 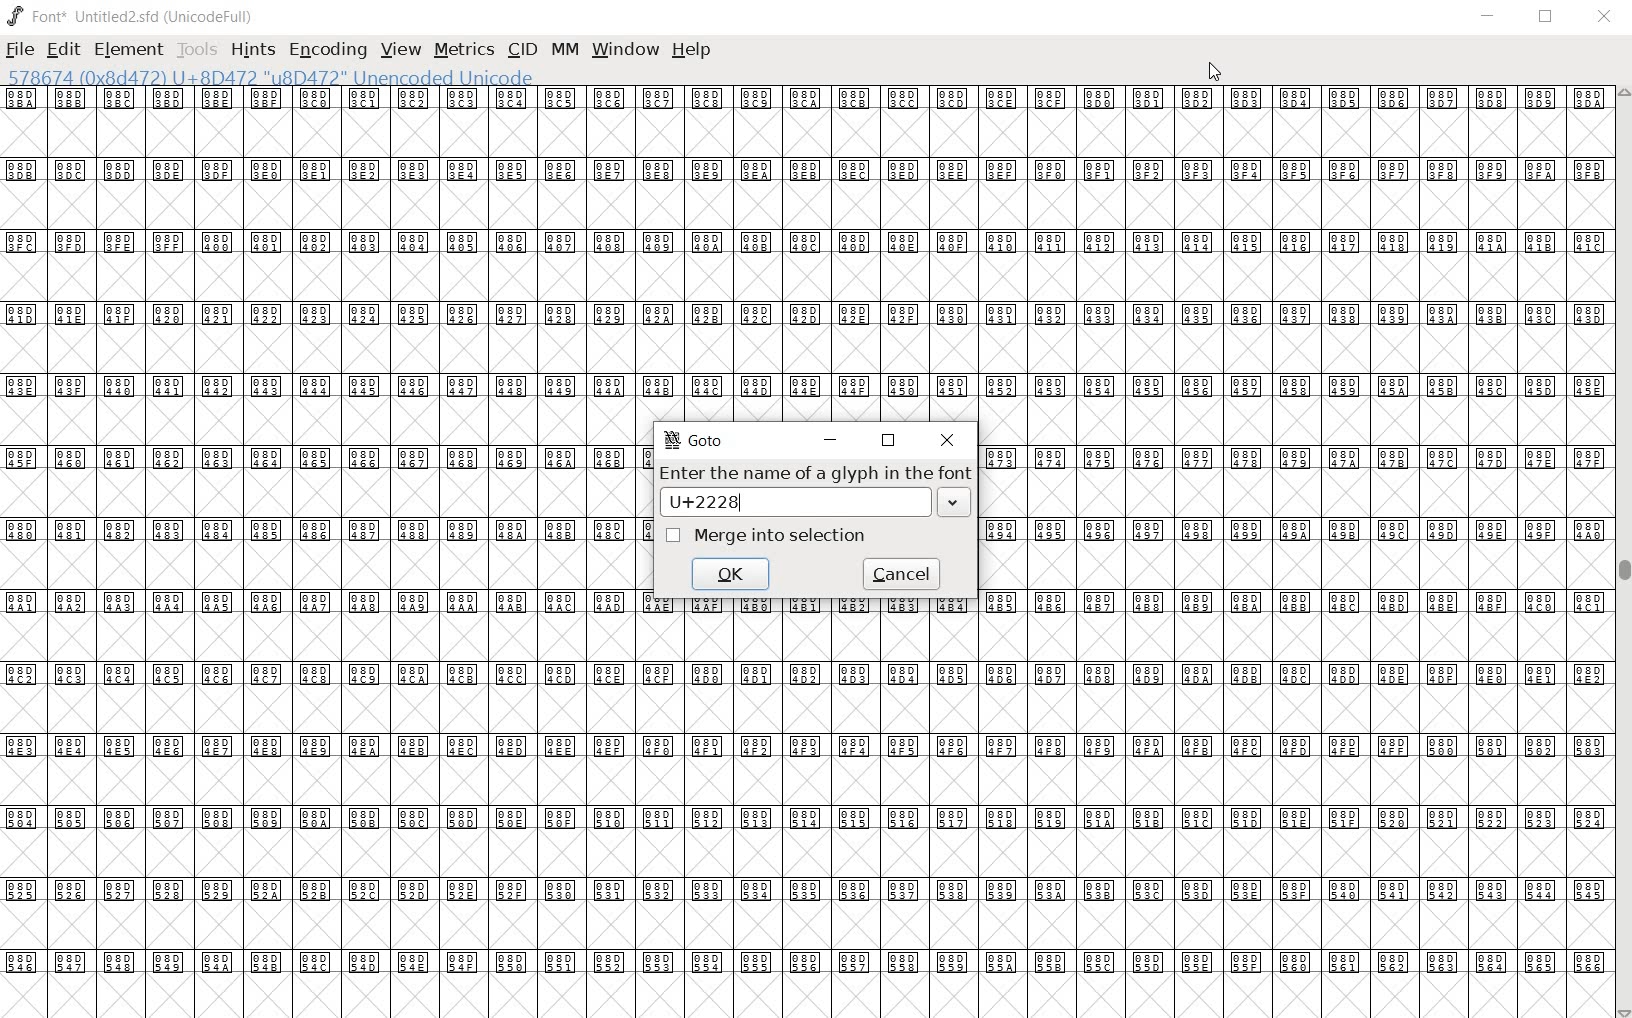 I want to click on hints, so click(x=251, y=52).